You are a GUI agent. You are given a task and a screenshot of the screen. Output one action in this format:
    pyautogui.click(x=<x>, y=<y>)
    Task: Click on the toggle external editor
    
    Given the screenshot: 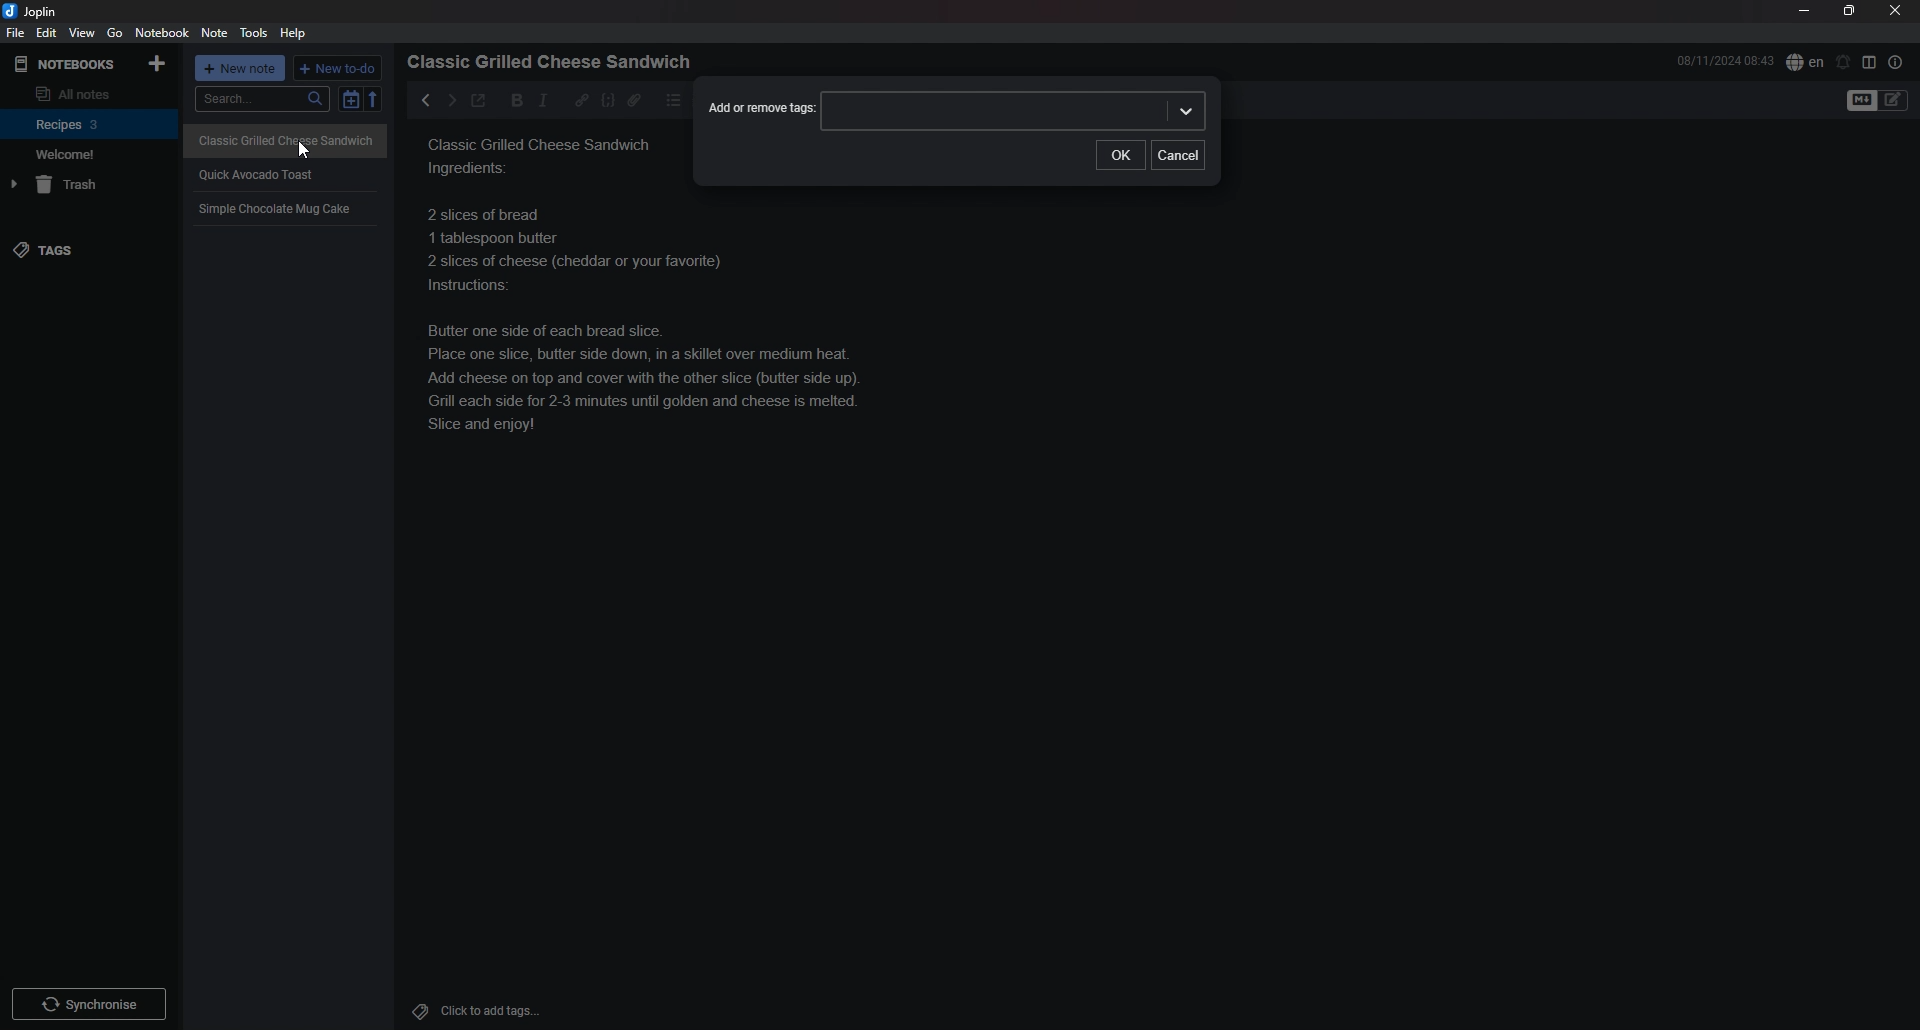 What is the action you would take?
    pyautogui.click(x=478, y=103)
    